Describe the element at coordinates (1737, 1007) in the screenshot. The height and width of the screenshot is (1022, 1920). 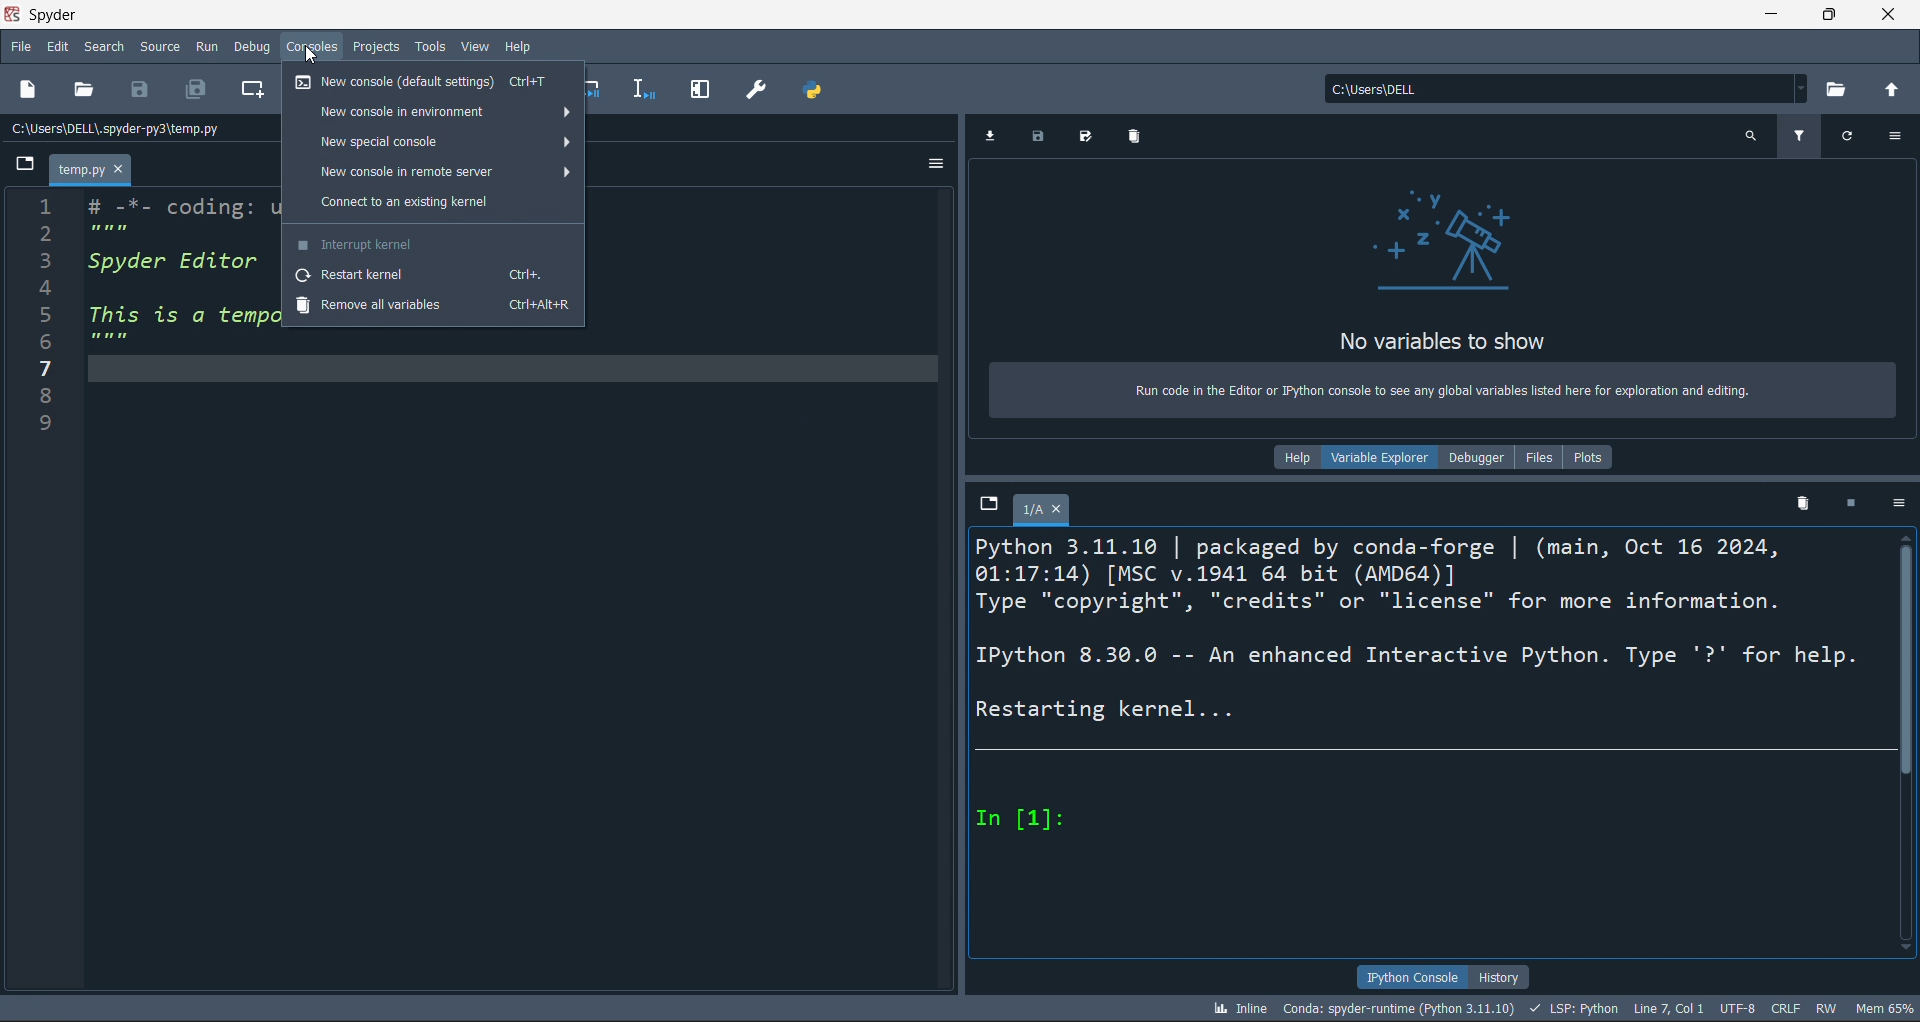
I see `UTF-8` at that location.